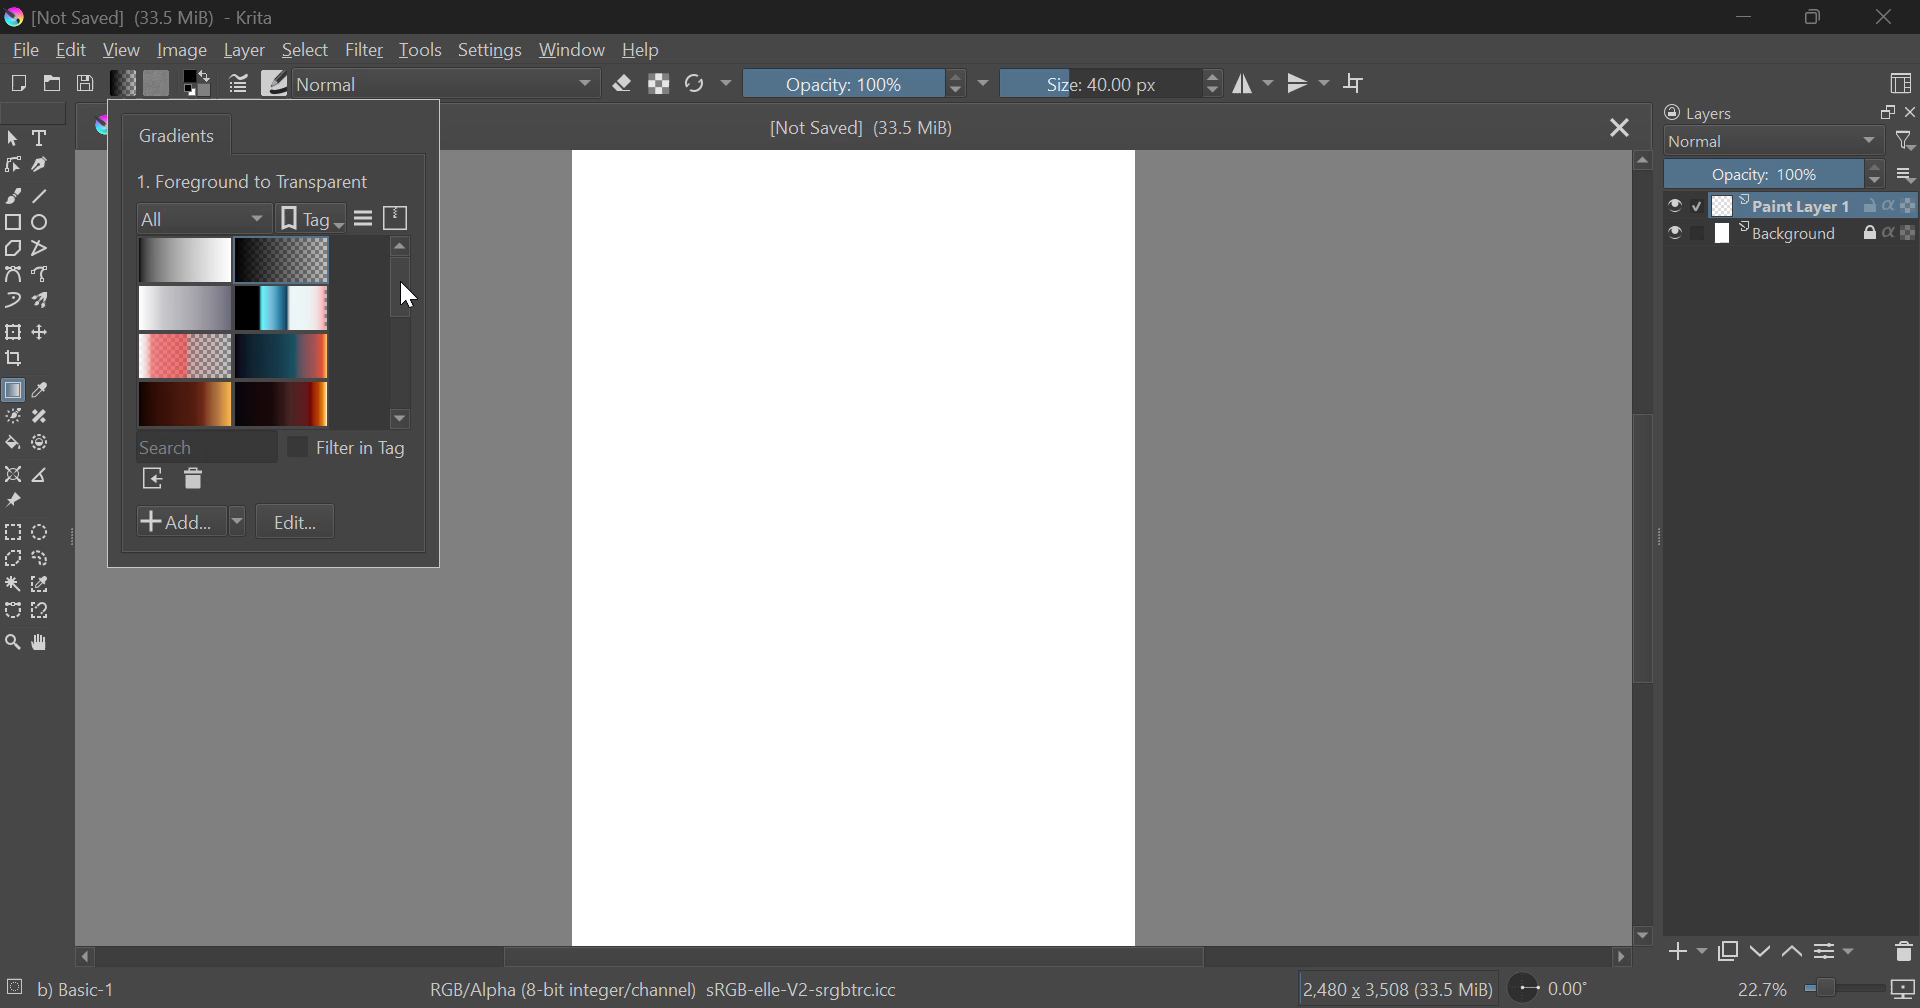 Image resolution: width=1920 pixels, height=1008 pixels. What do you see at coordinates (641, 49) in the screenshot?
I see `Help` at bounding box center [641, 49].